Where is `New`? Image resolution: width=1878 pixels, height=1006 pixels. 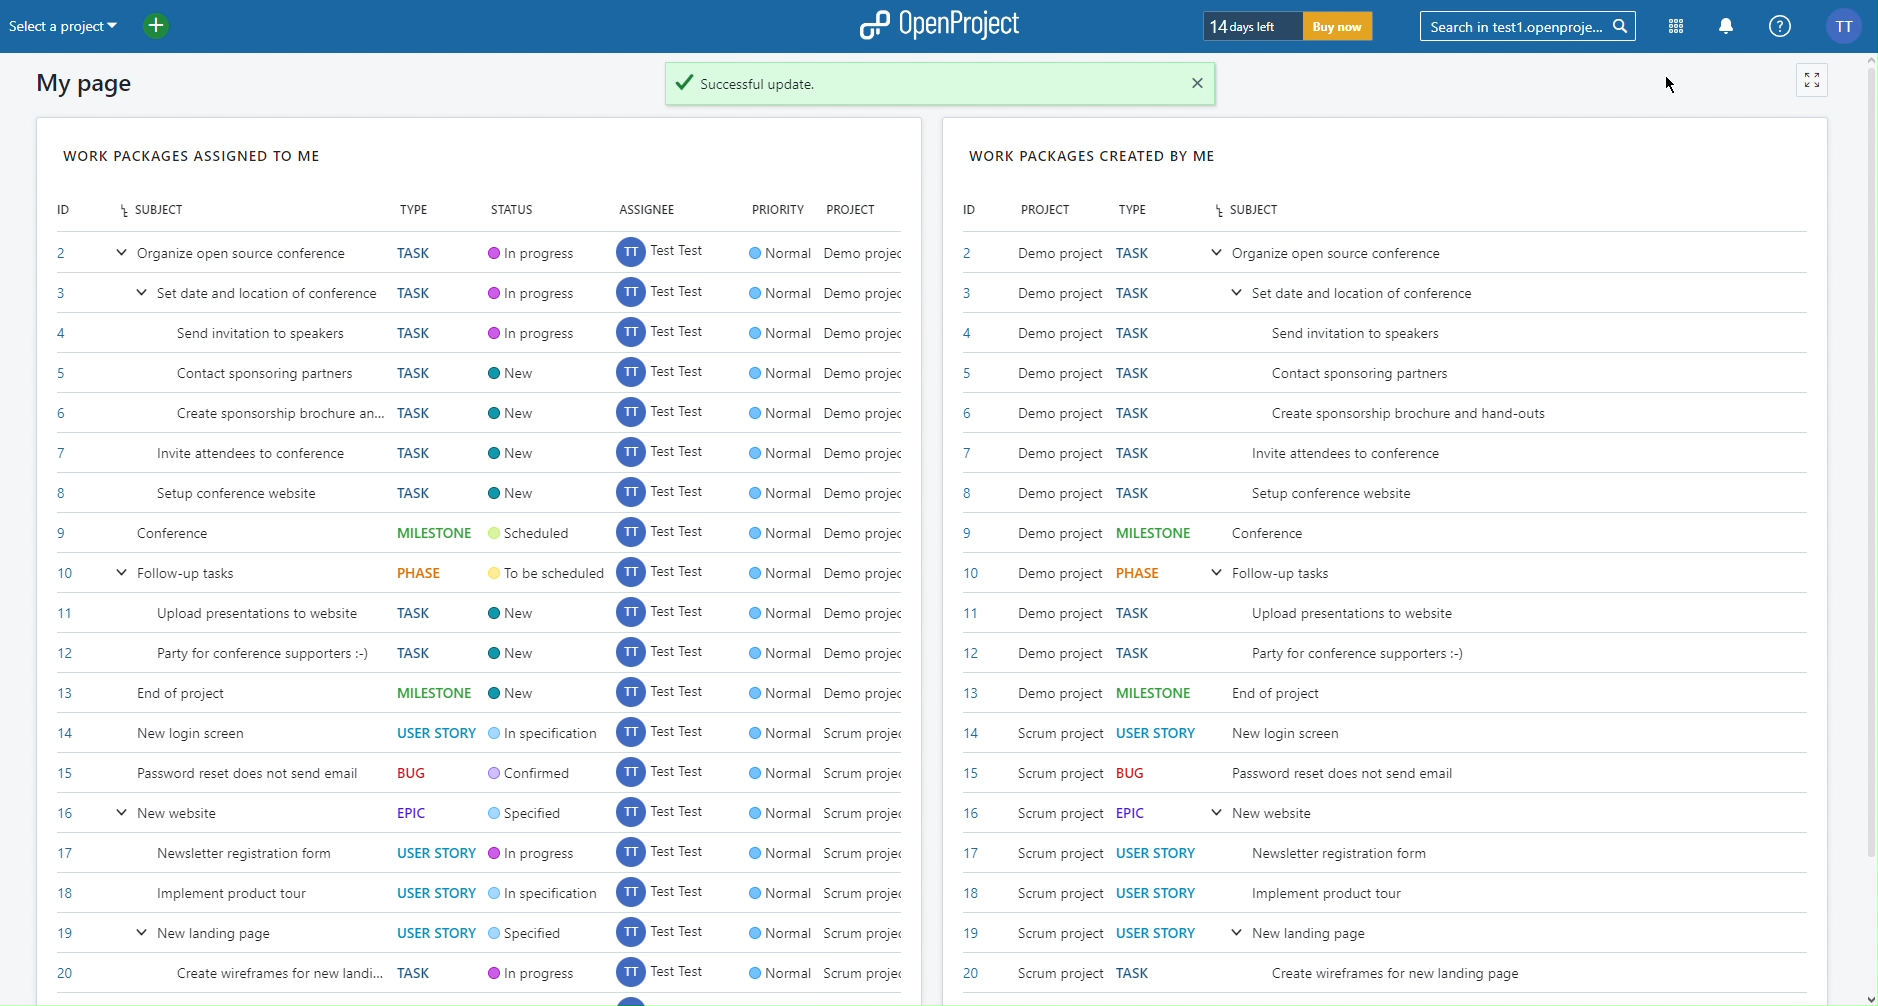 New is located at coordinates (515, 431).